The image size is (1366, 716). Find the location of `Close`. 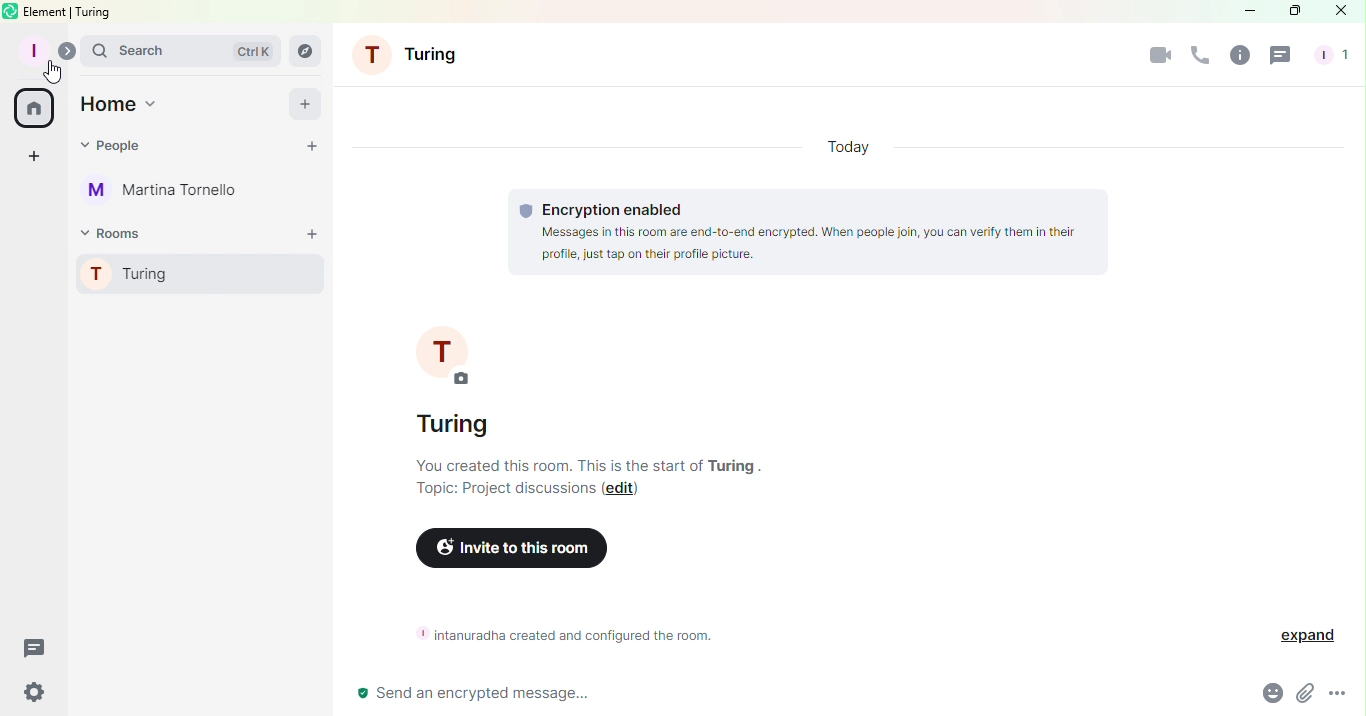

Close is located at coordinates (1342, 10).